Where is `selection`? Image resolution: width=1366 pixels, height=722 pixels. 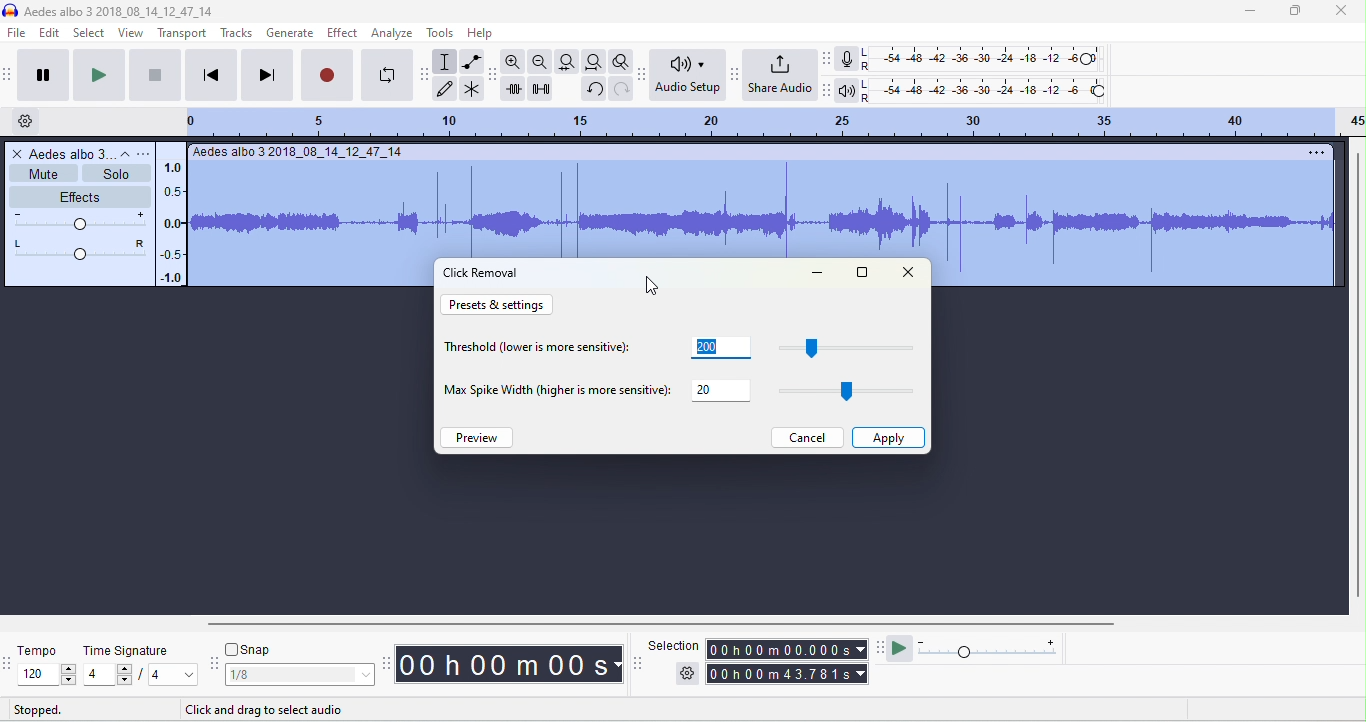 selection is located at coordinates (673, 644).